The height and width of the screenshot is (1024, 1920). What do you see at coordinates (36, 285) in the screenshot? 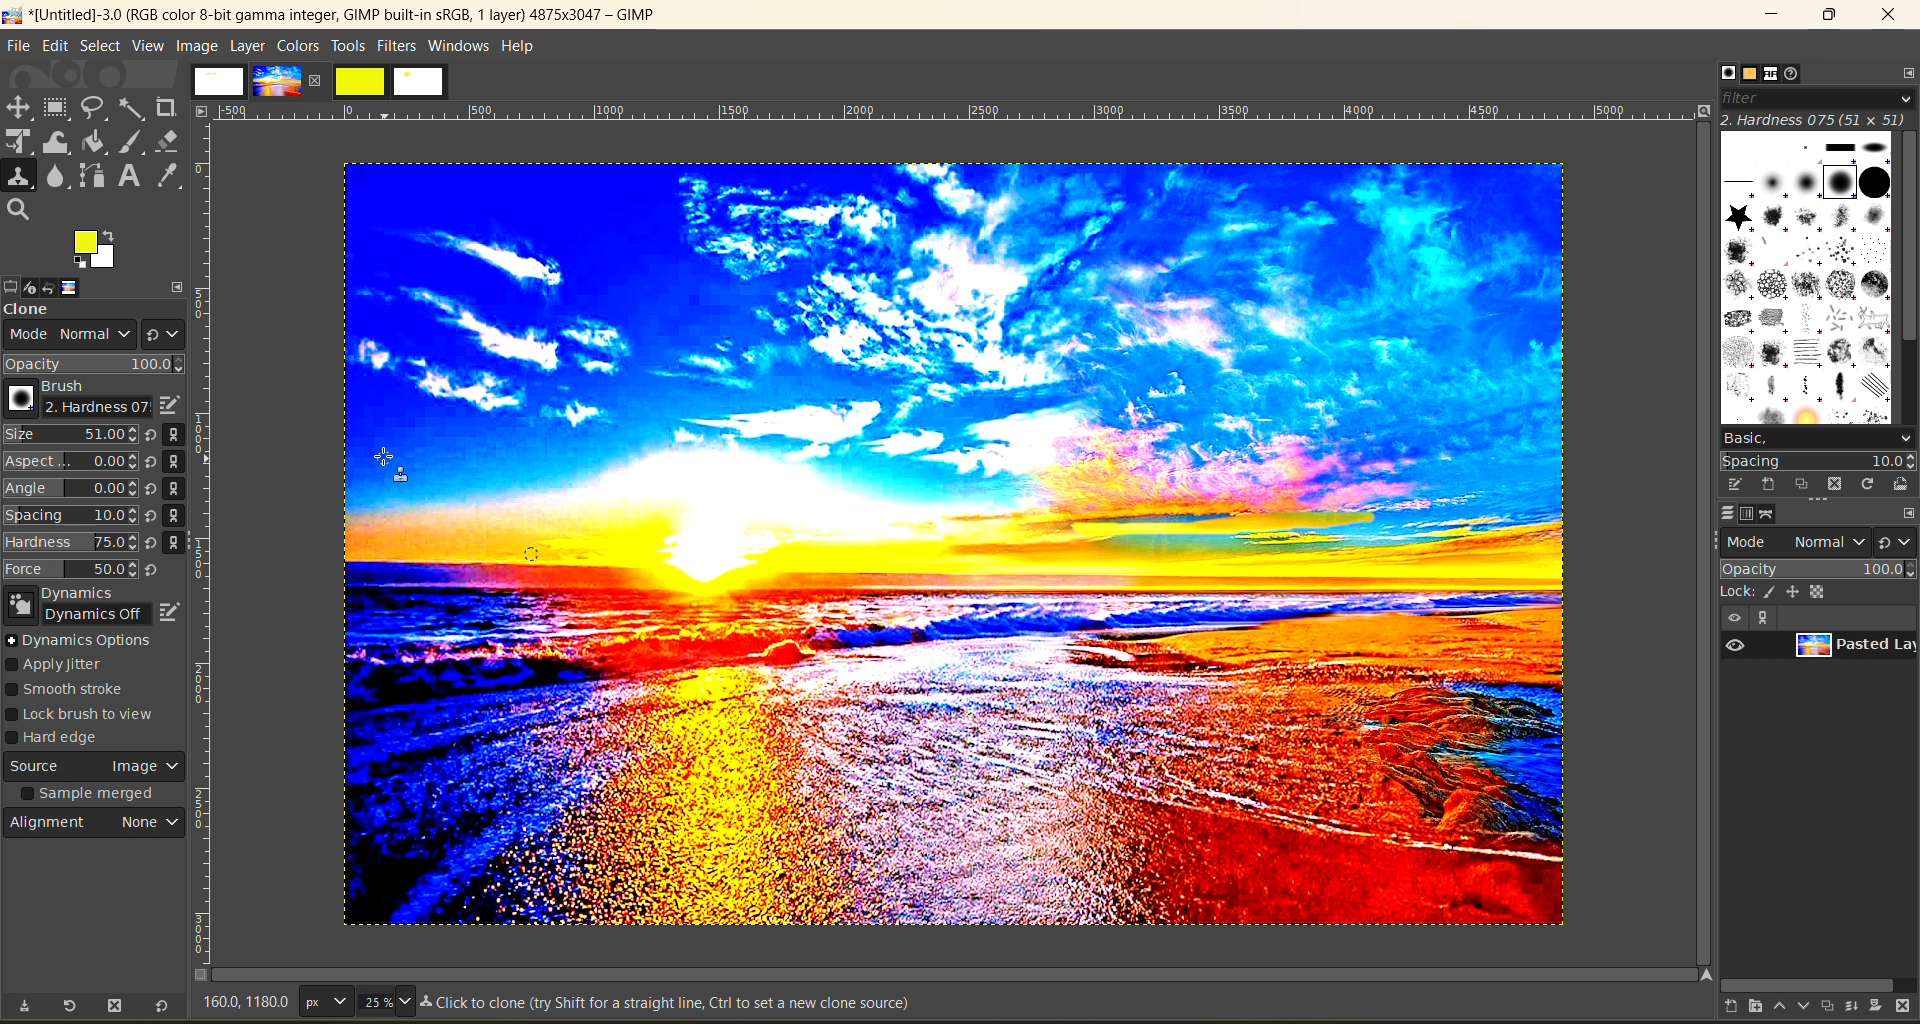
I see `device status` at bounding box center [36, 285].